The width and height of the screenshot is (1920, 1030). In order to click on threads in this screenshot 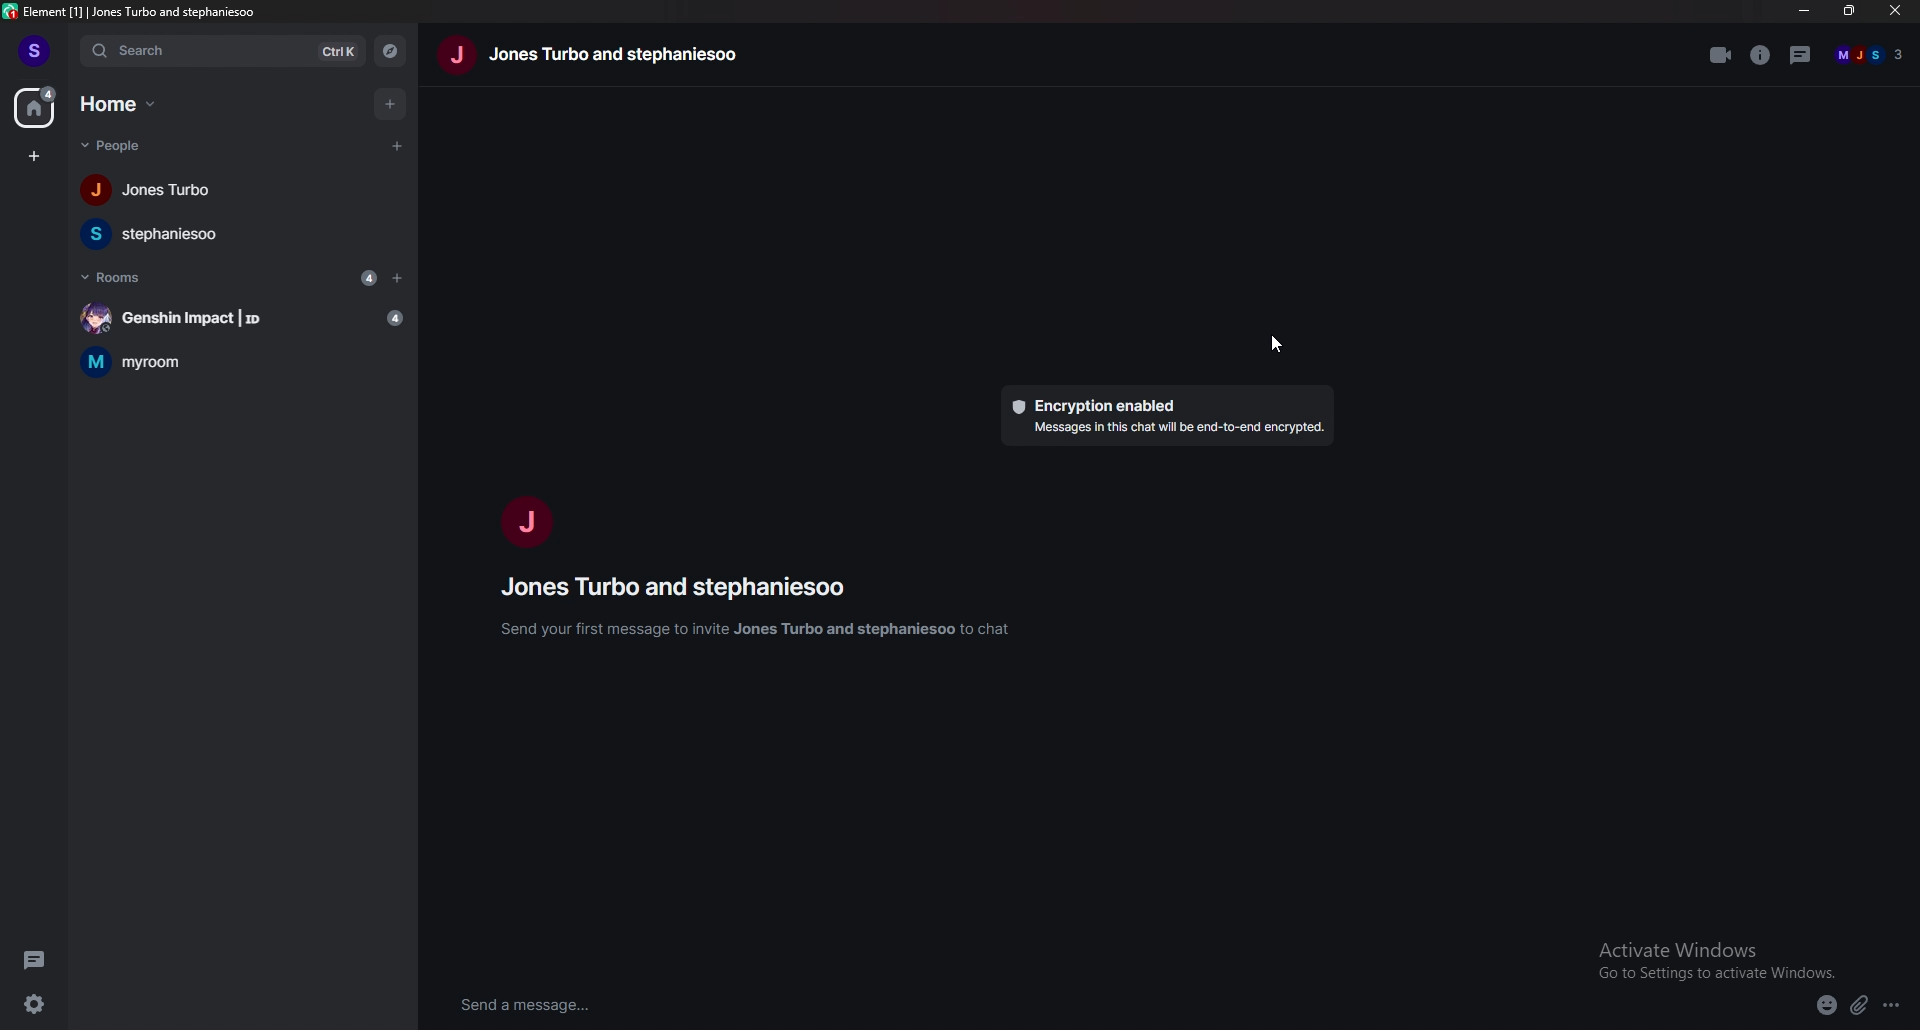, I will do `click(37, 958)`.